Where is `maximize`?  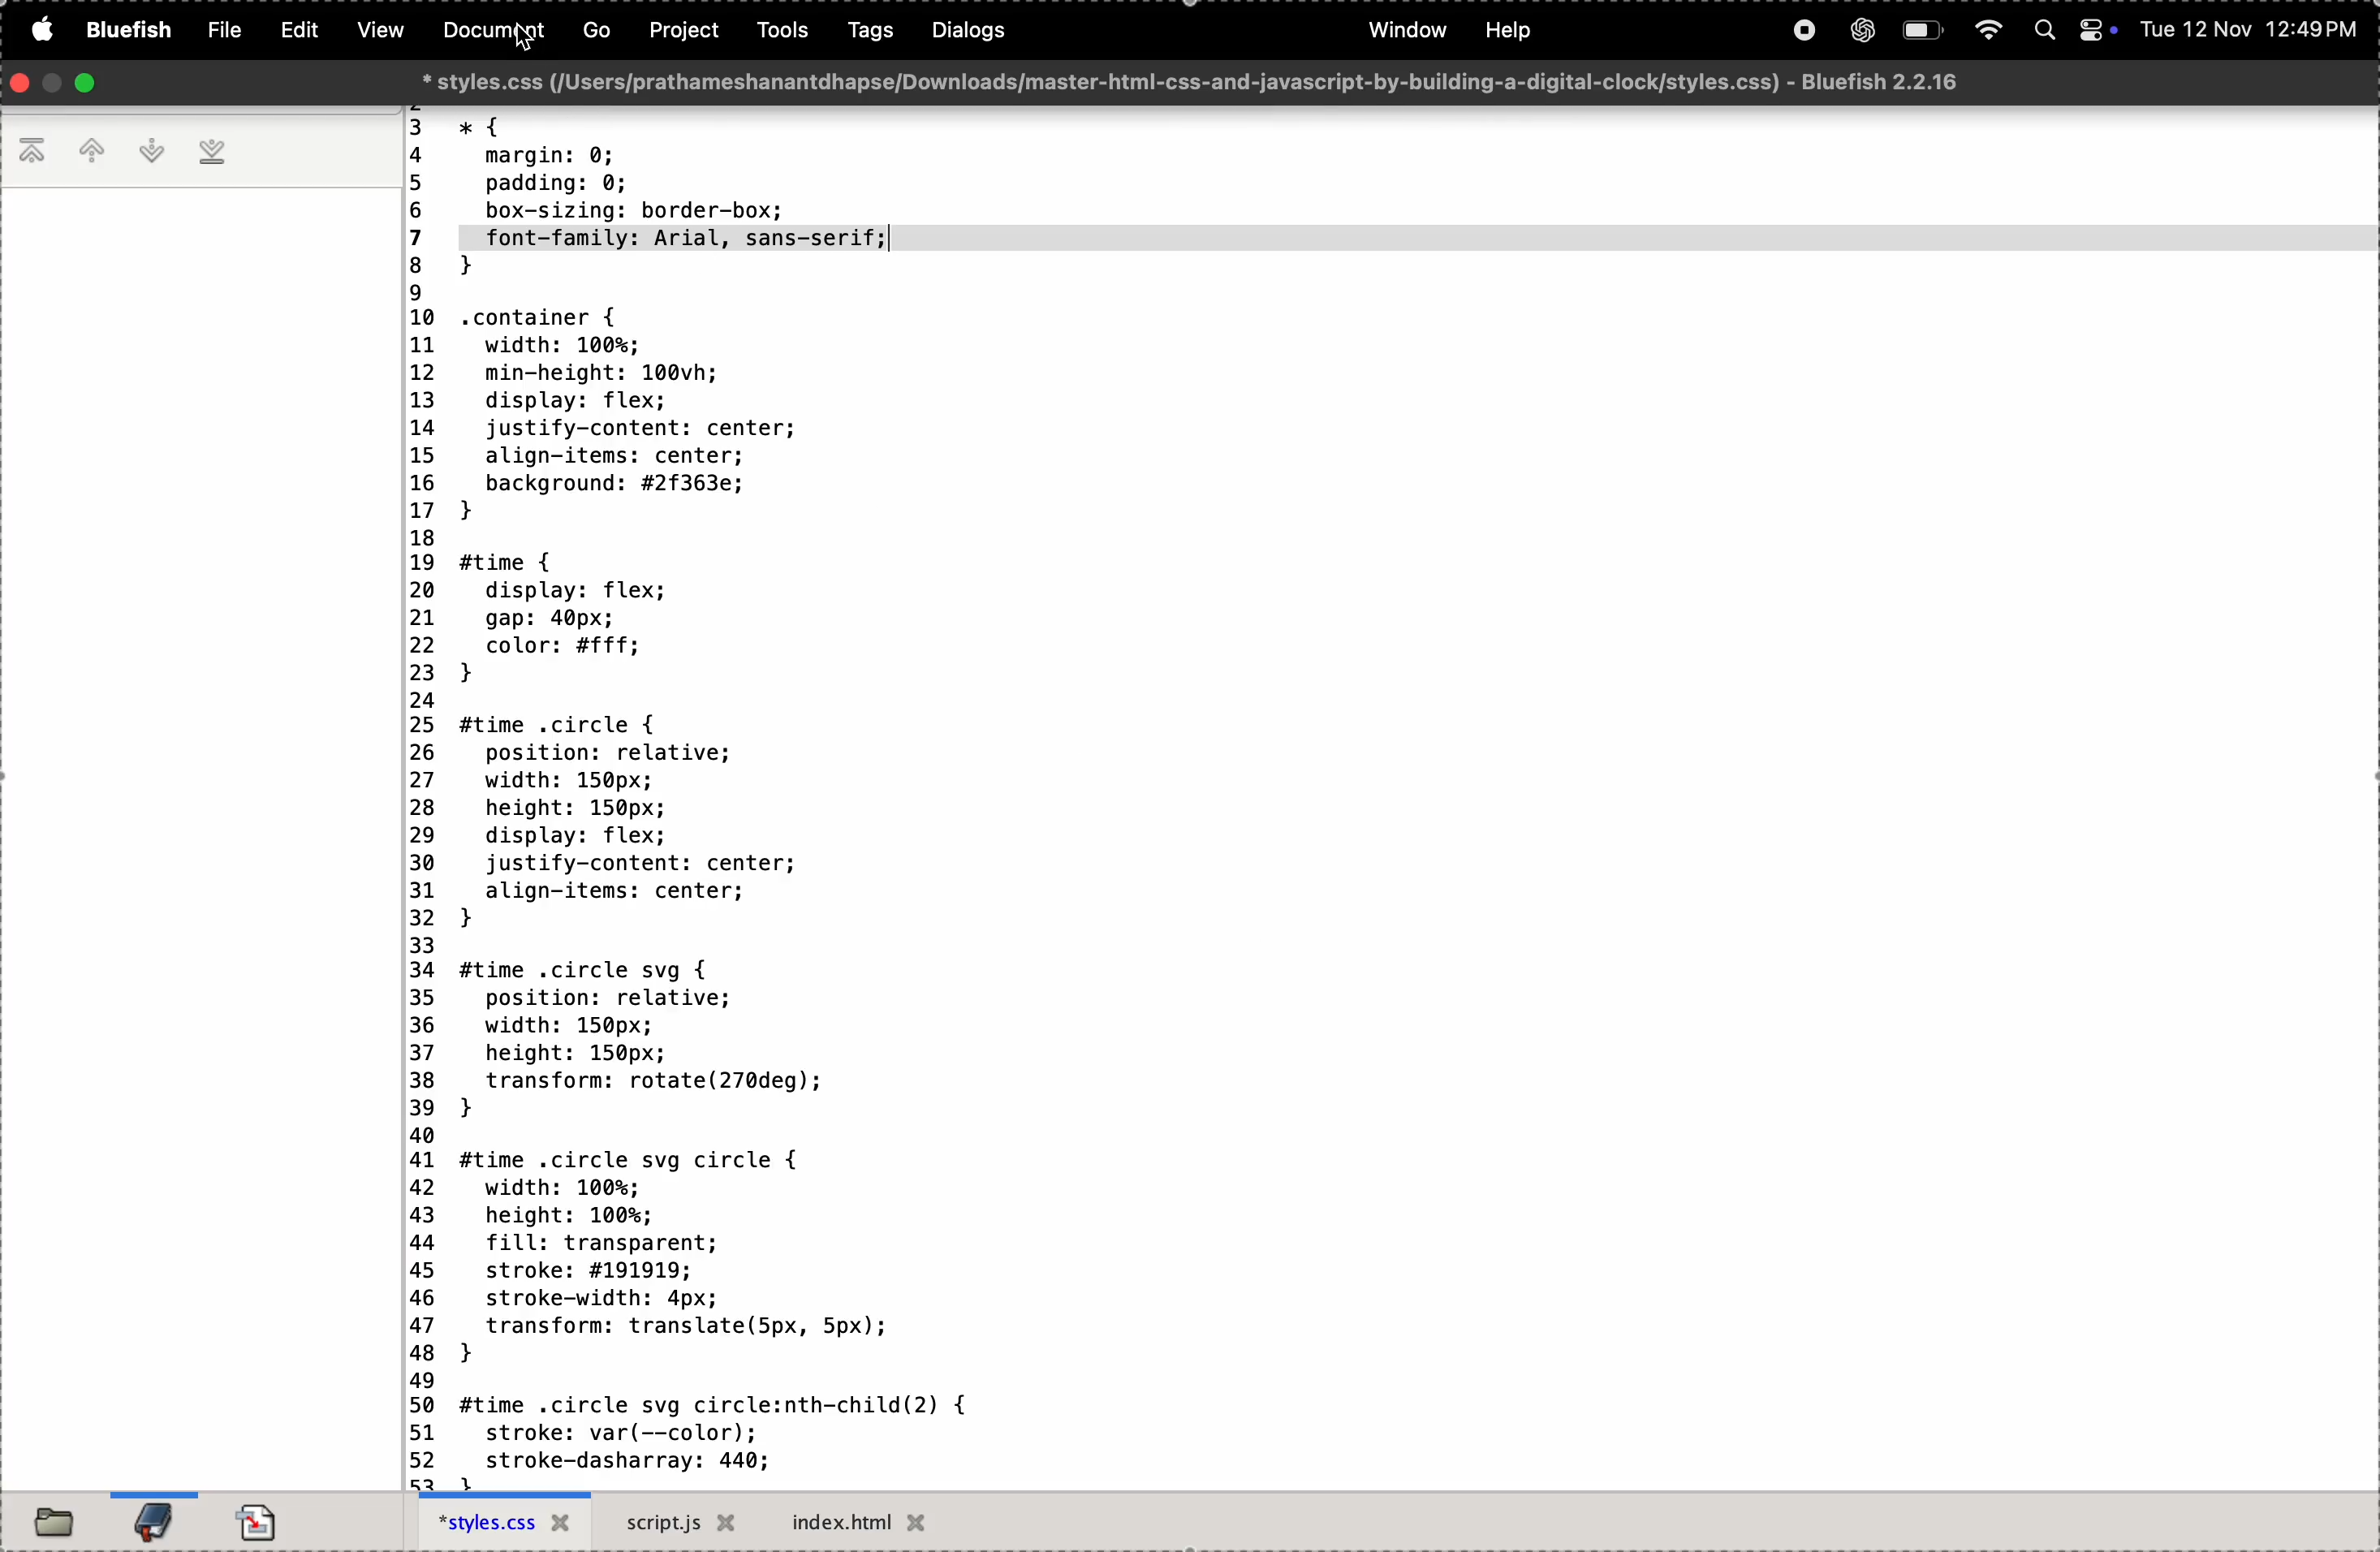 maximize is located at coordinates (88, 84).